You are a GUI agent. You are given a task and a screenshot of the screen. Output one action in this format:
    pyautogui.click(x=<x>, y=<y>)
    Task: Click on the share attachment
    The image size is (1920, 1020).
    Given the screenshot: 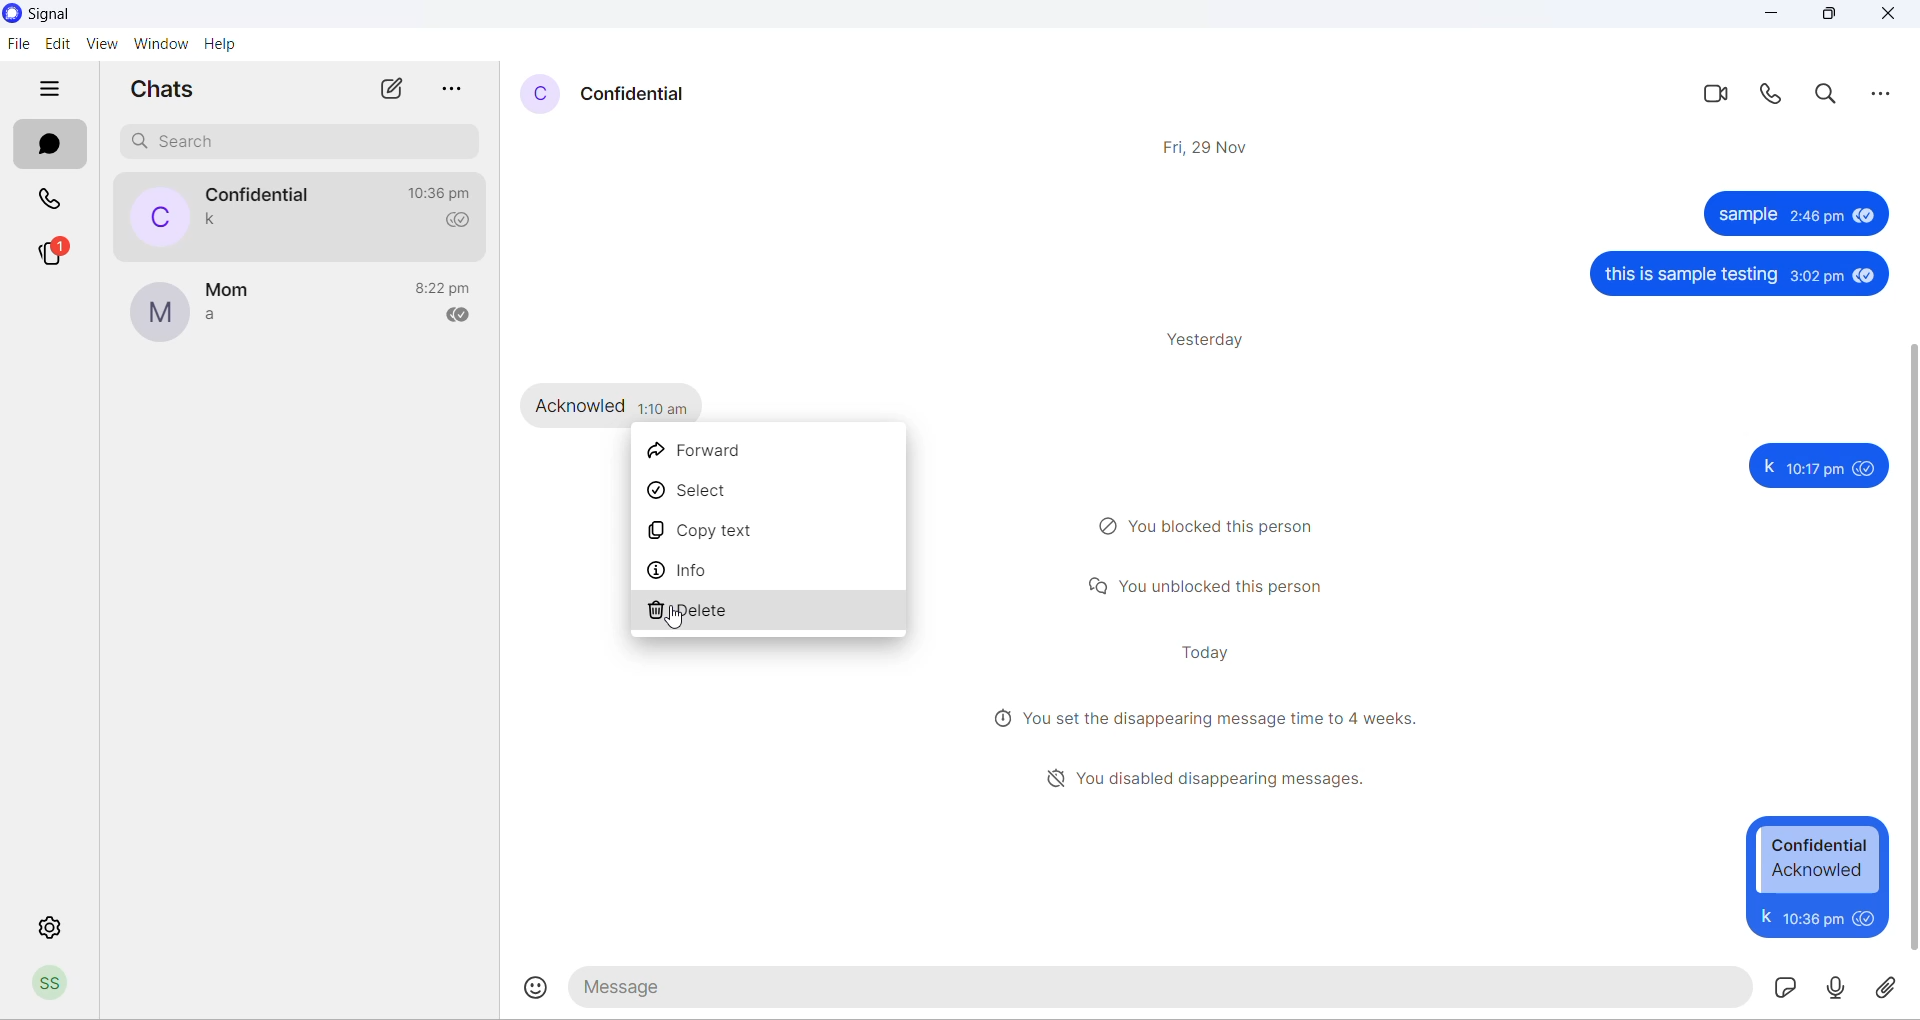 What is the action you would take?
    pyautogui.click(x=1891, y=990)
    